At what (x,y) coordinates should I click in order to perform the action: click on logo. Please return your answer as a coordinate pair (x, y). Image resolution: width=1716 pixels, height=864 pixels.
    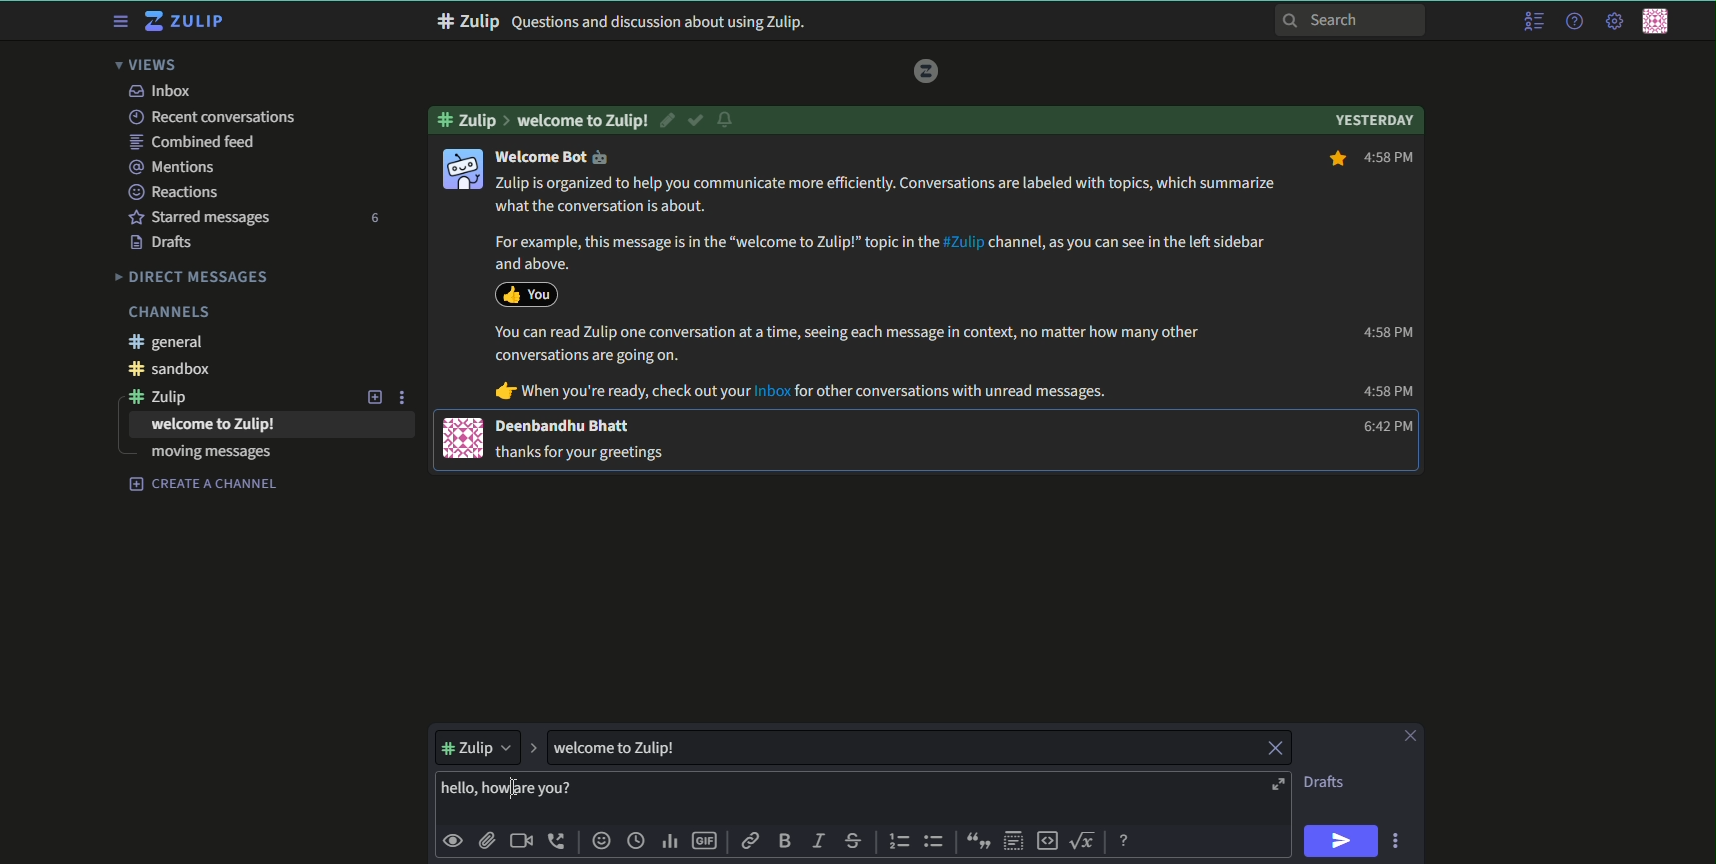
    Looking at the image, I should click on (927, 70).